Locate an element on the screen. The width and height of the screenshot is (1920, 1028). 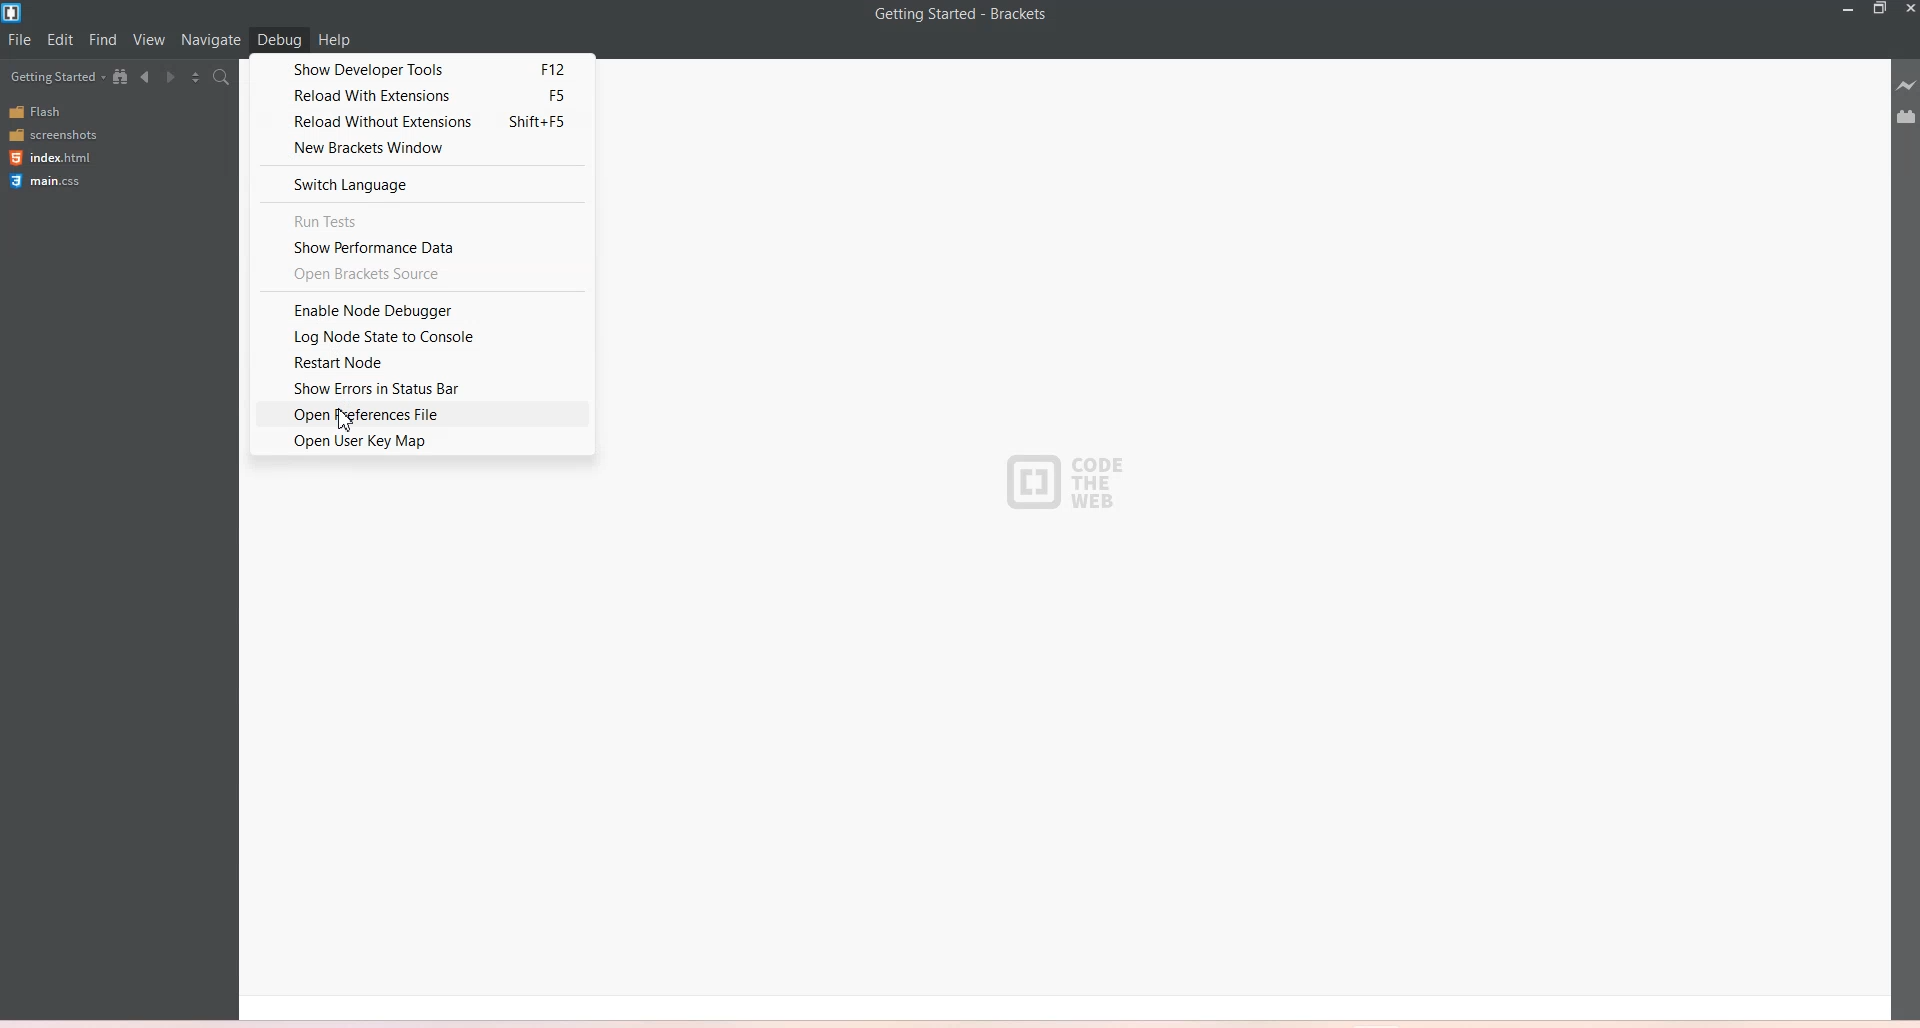
Show developer tools is located at coordinates (422, 67).